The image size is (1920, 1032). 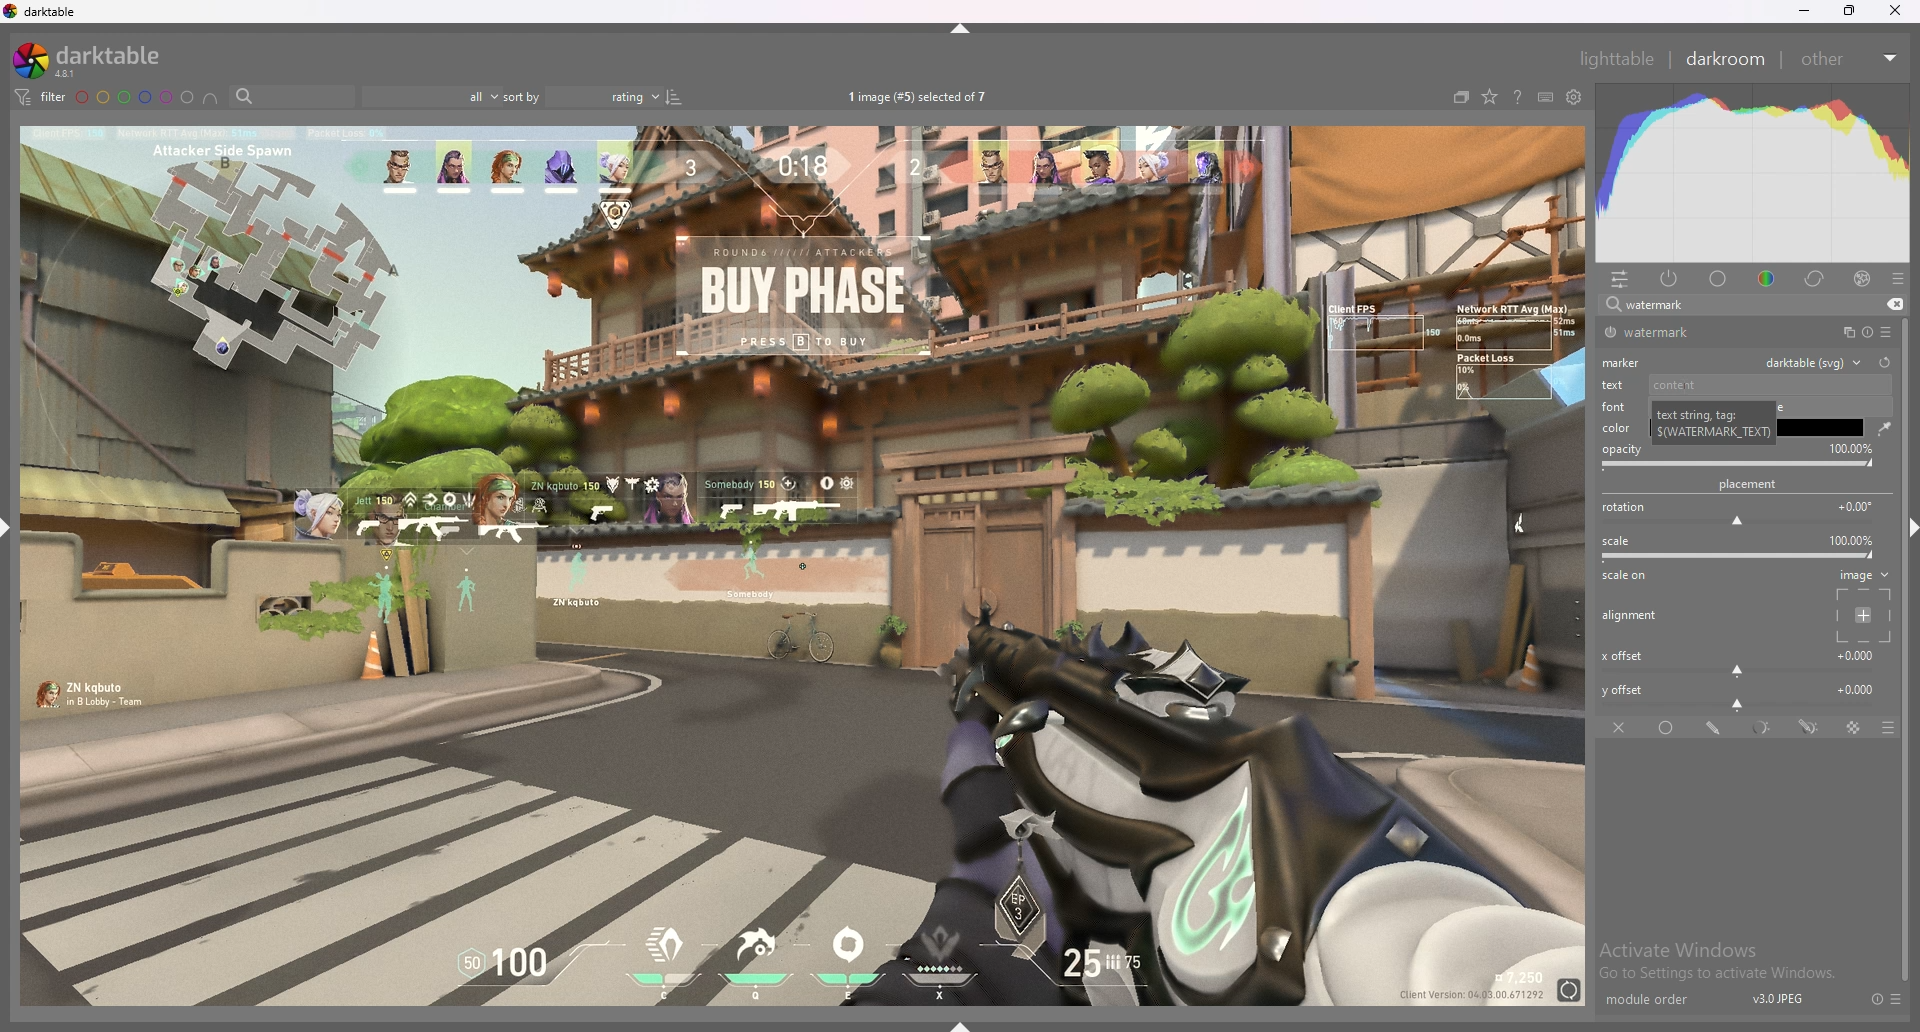 What do you see at coordinates (1670, 278) in the screenshot?
I see `active module` at bounding box center [1670, 278].